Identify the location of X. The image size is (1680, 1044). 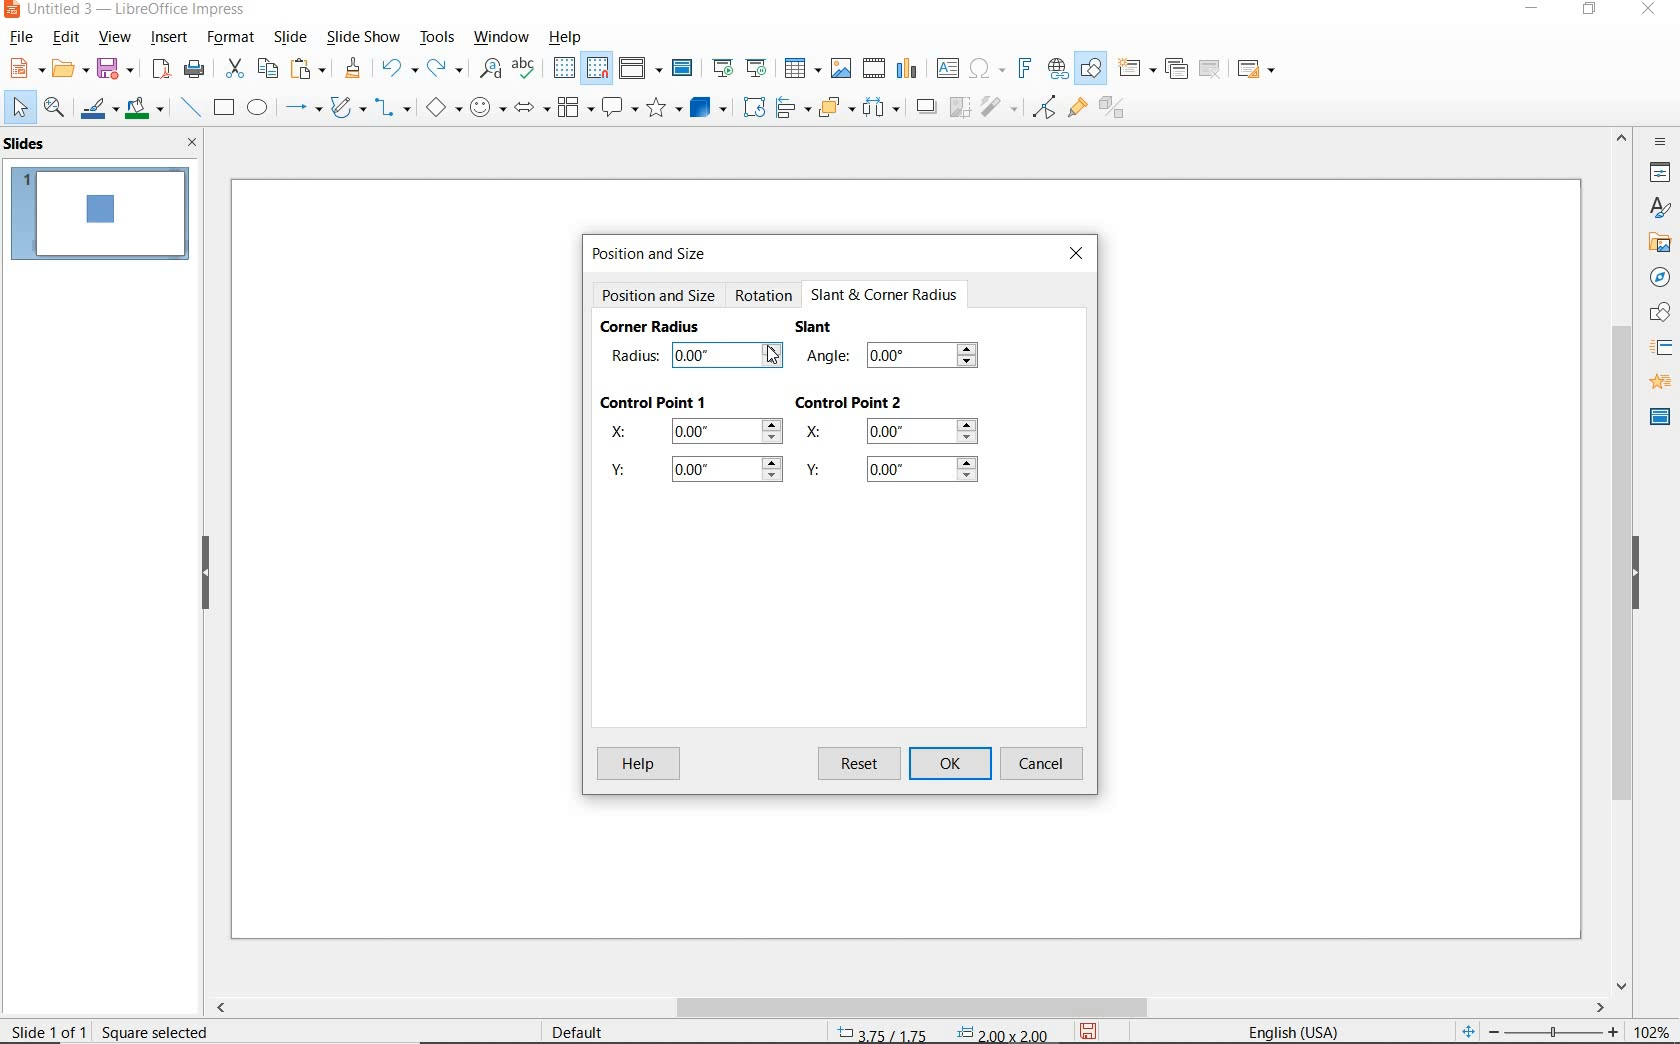
(691, 433).